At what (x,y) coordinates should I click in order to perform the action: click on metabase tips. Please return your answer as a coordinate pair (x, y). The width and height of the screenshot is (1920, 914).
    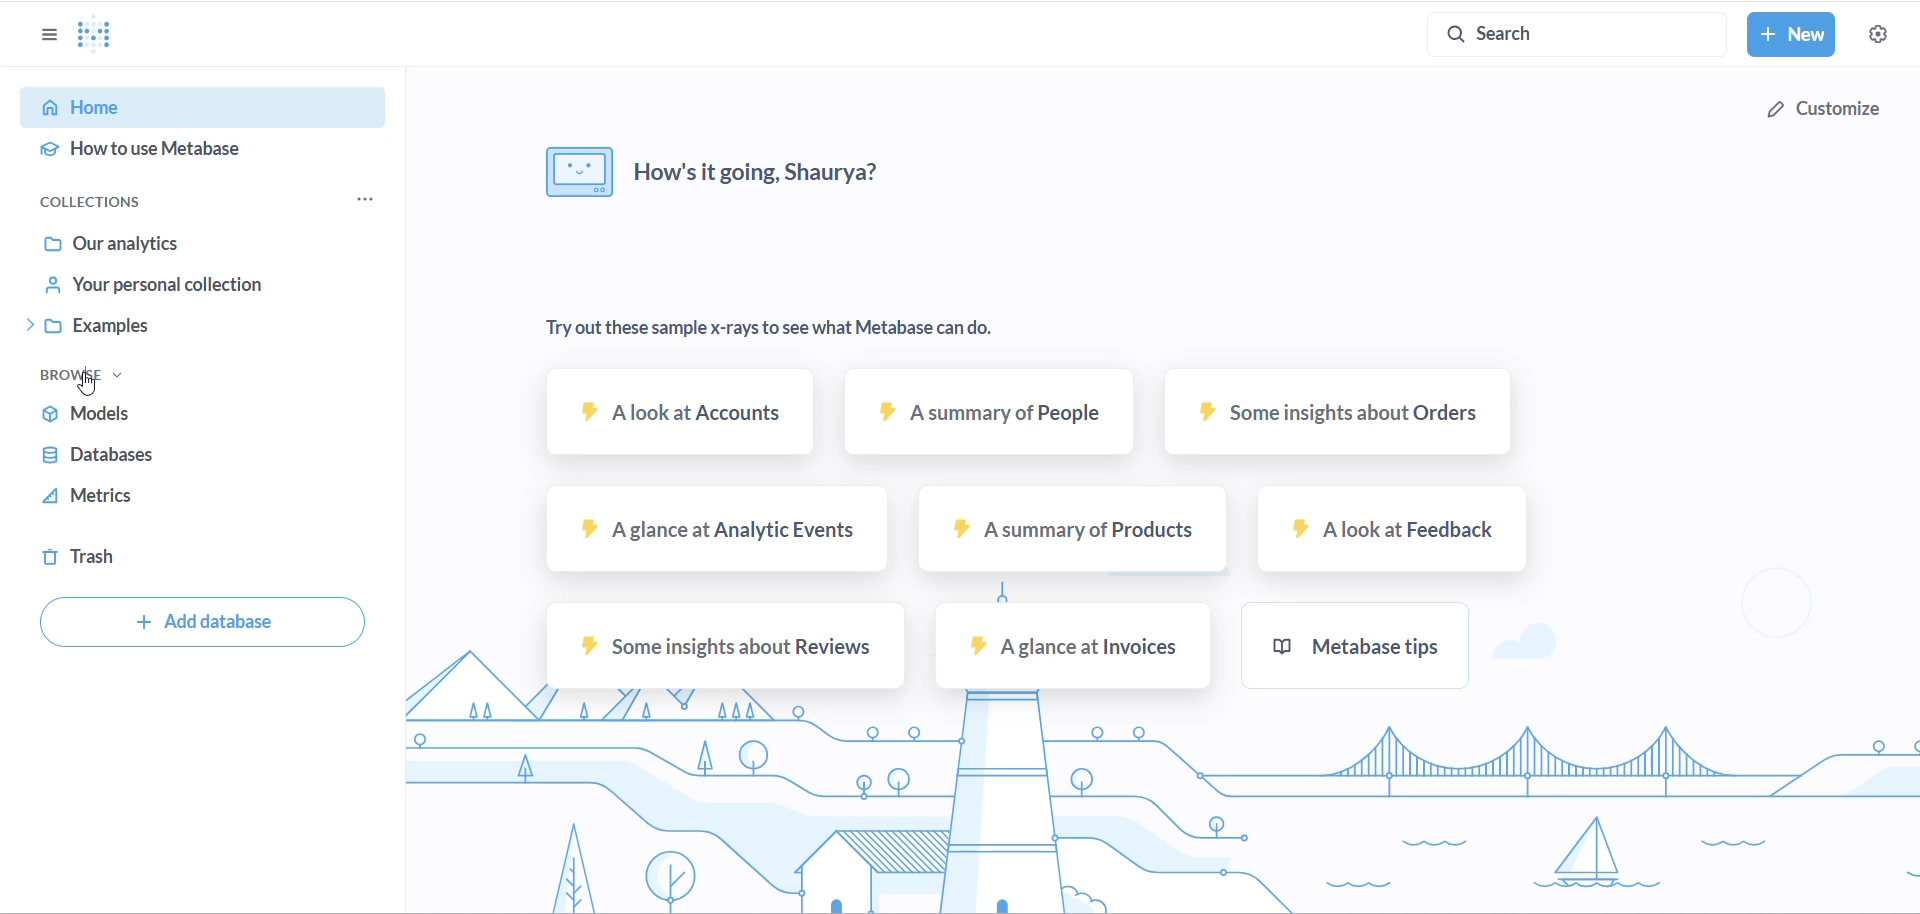
    Looking at the image, I should click on (1384, 645).